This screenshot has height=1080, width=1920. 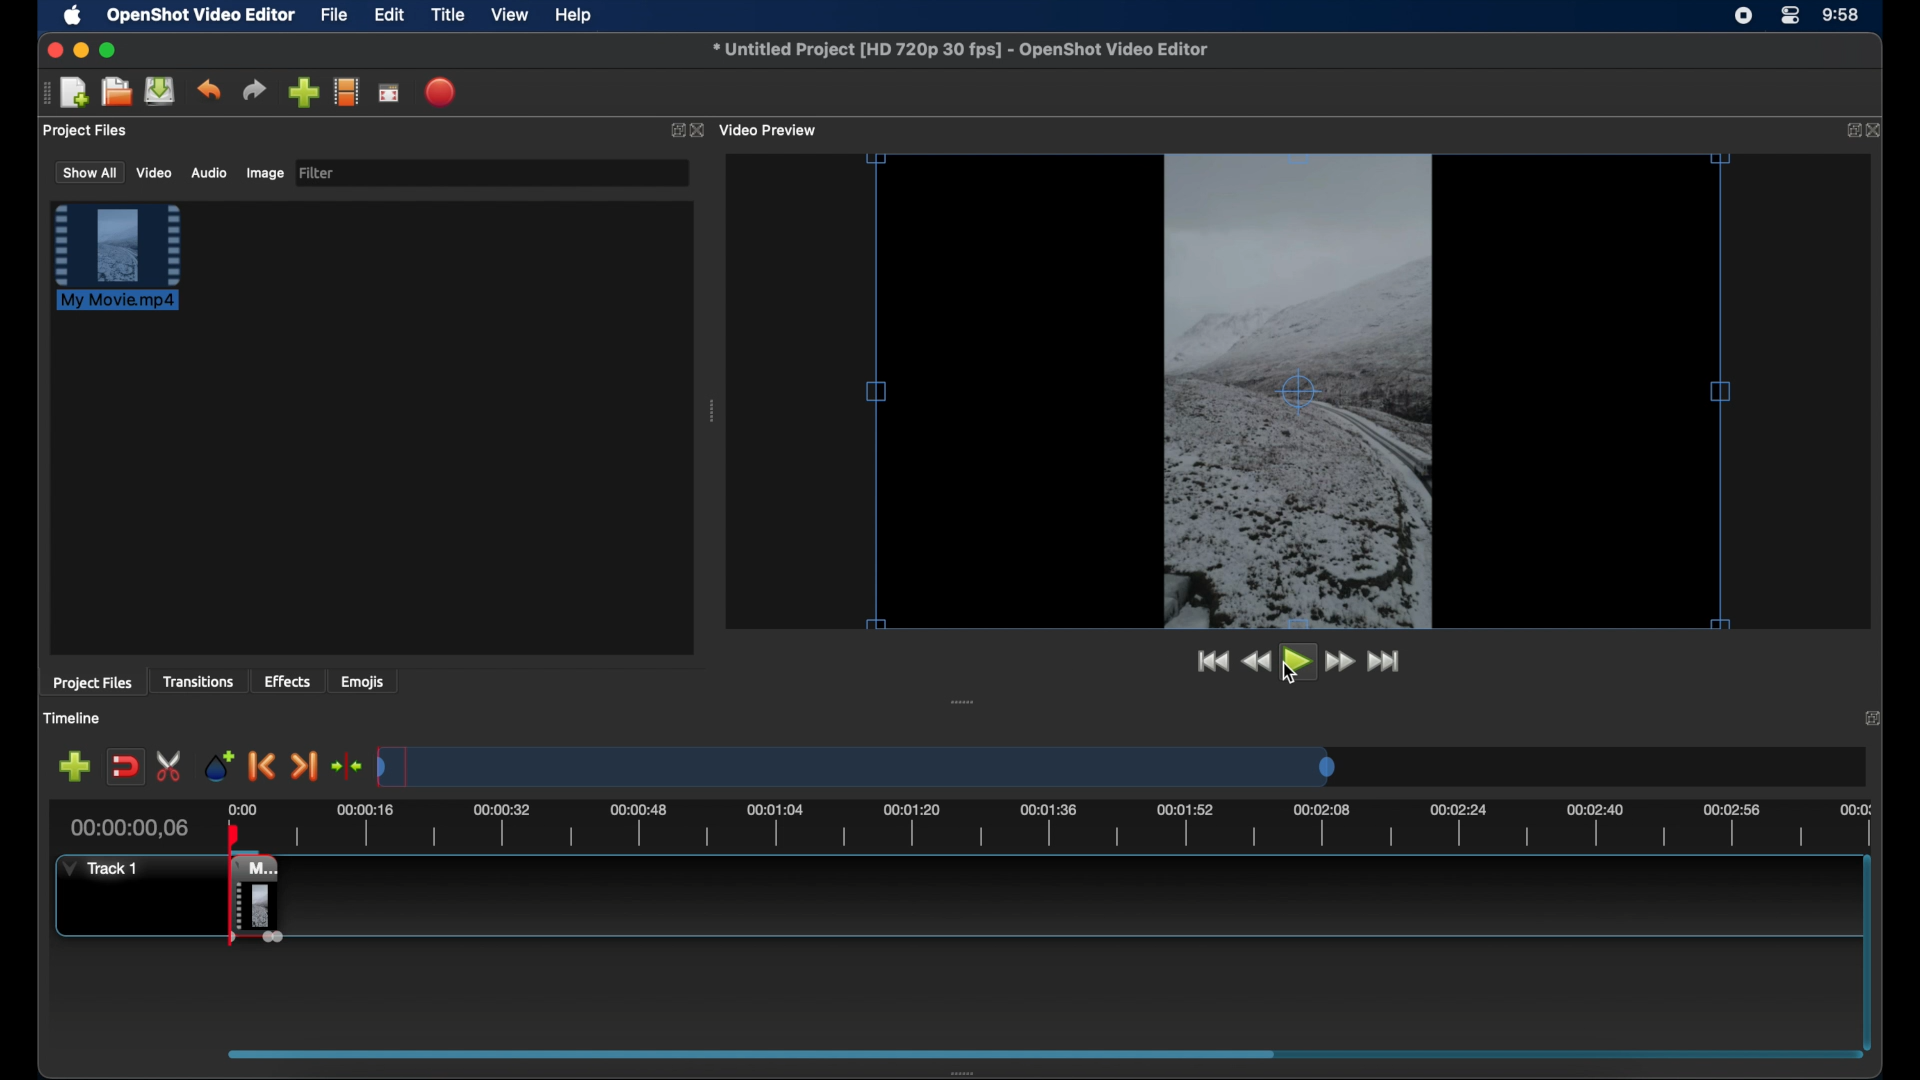 I want to click on expand, so click(x=1876, y=717).